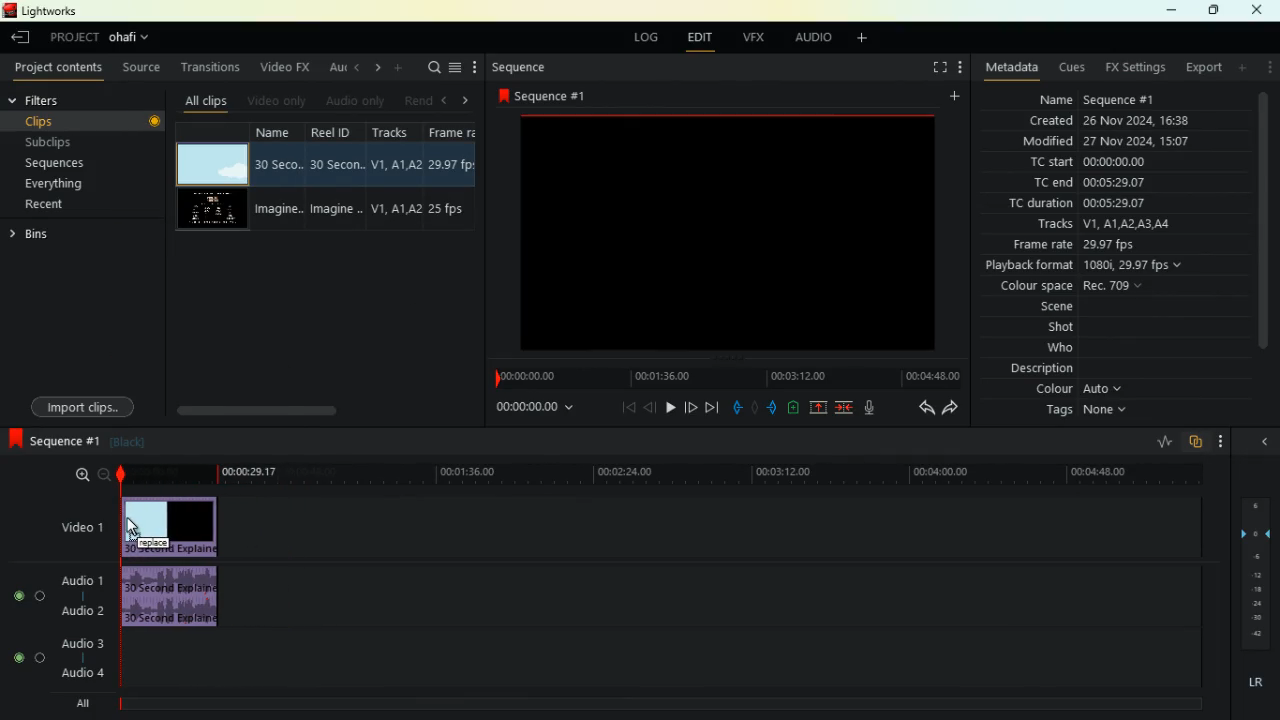  I want to click on project , so click(101, 39).